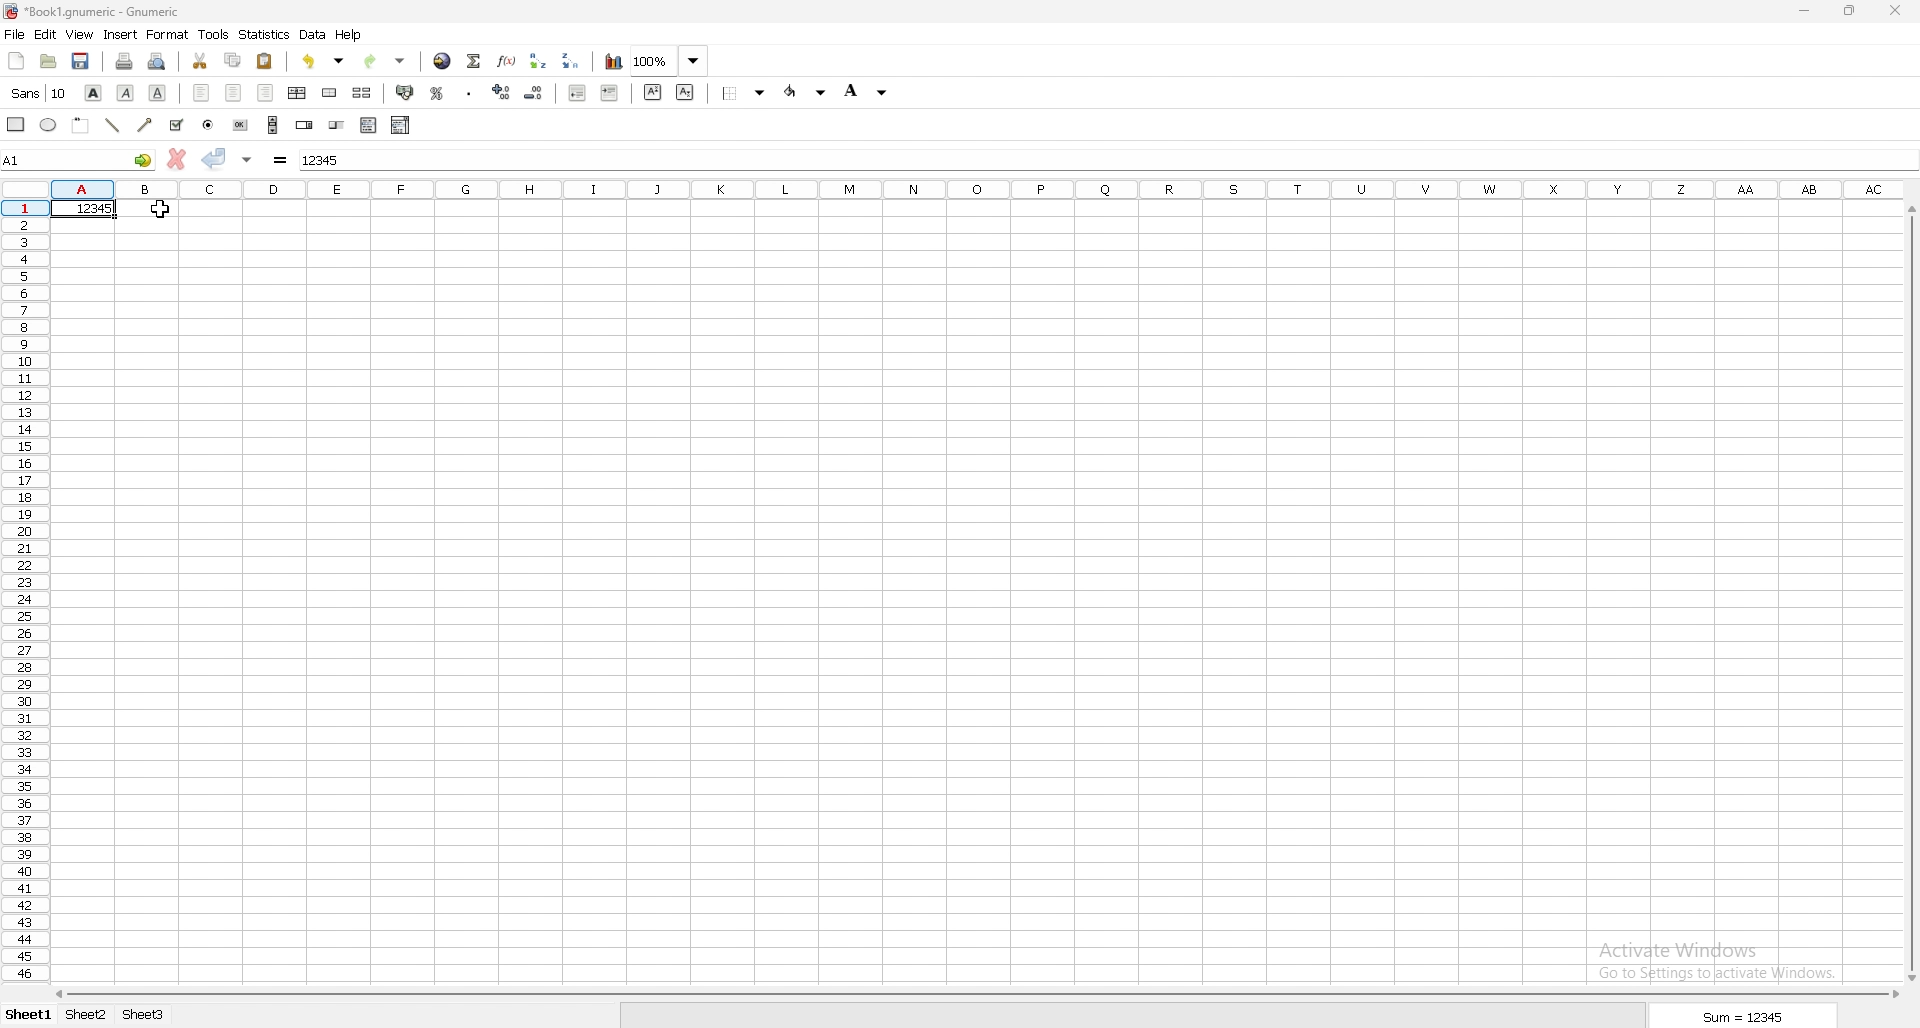  Describe the element at coordinates (323, 60) in the screenshot. I see `undo` at that location.